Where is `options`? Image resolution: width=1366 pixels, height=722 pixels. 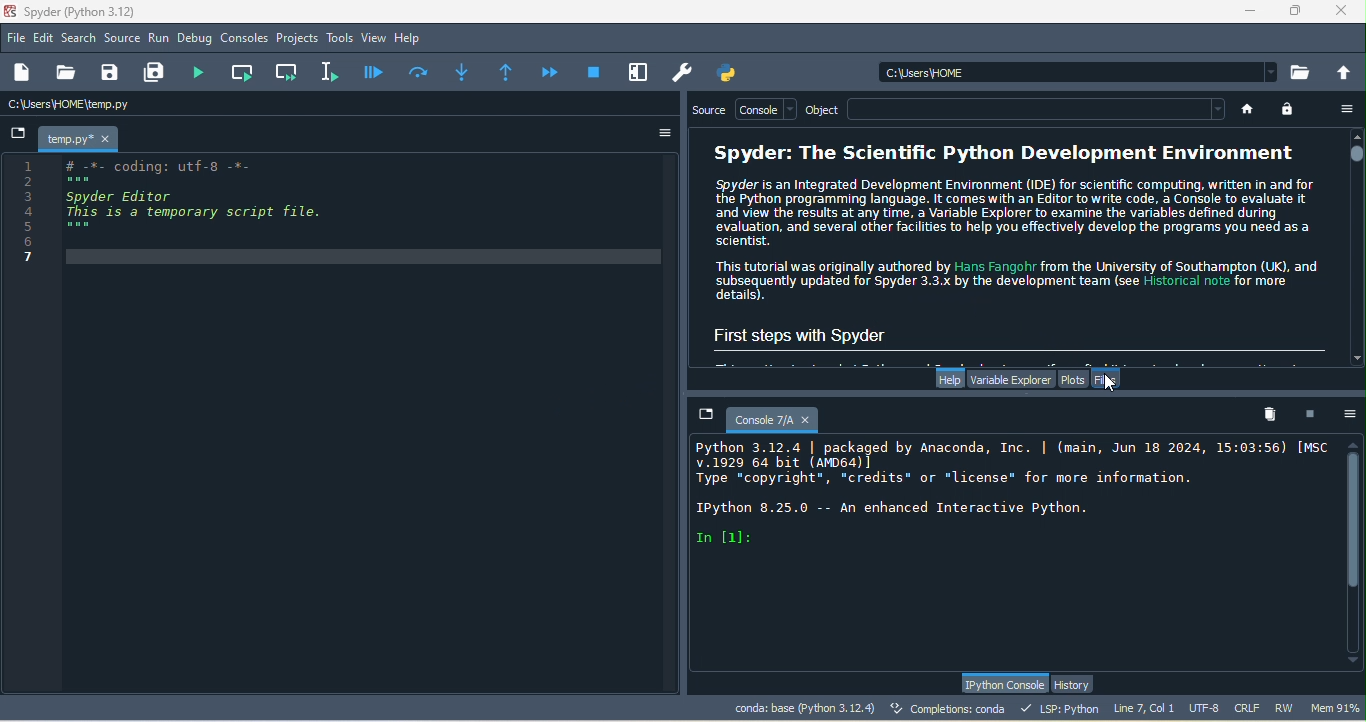 options is located at coordinates (657, 133).